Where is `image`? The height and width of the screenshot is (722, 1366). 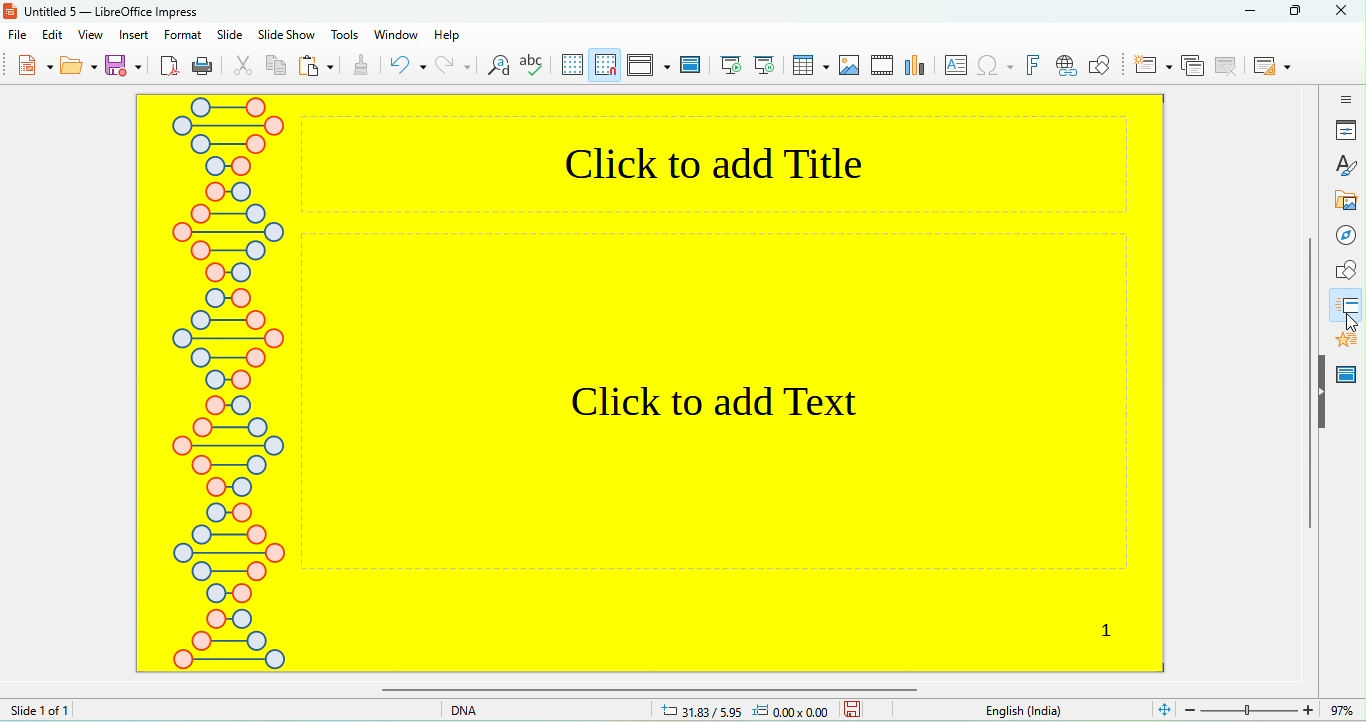 image is located at coordinates (850, 68).